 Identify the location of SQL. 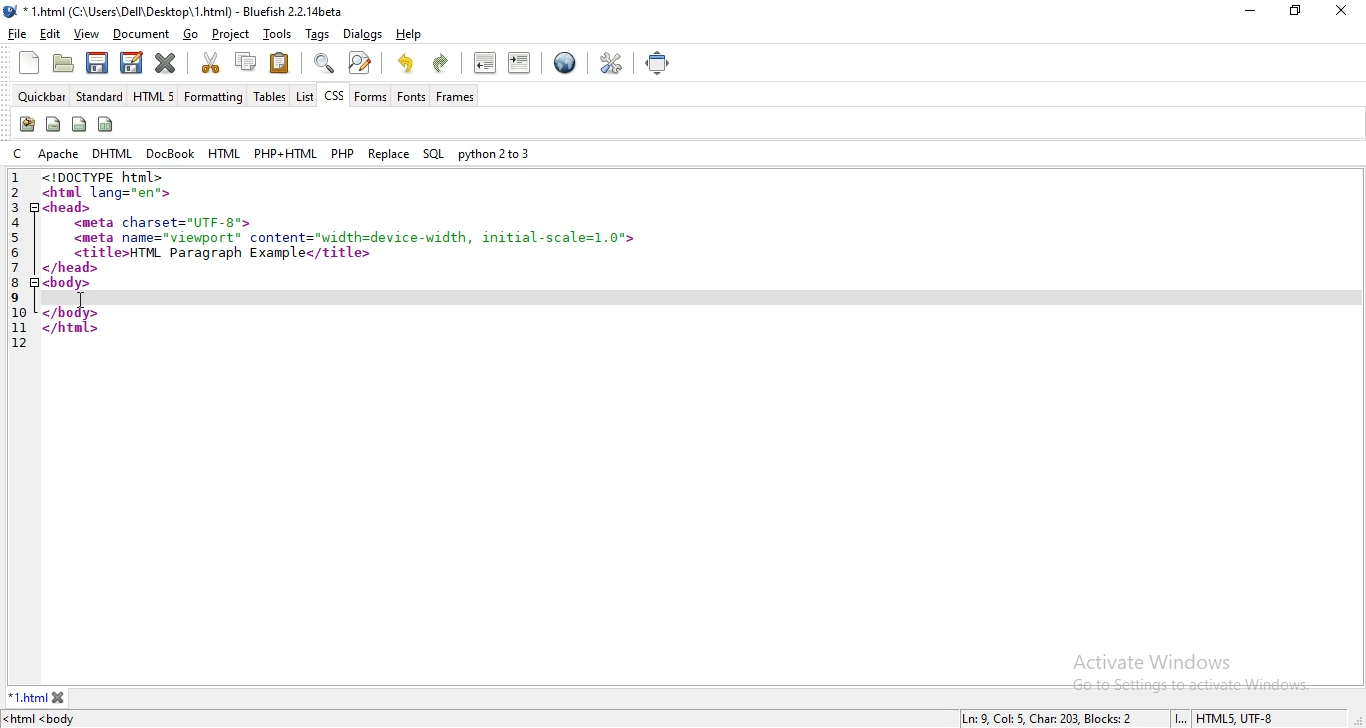
(434, 154).